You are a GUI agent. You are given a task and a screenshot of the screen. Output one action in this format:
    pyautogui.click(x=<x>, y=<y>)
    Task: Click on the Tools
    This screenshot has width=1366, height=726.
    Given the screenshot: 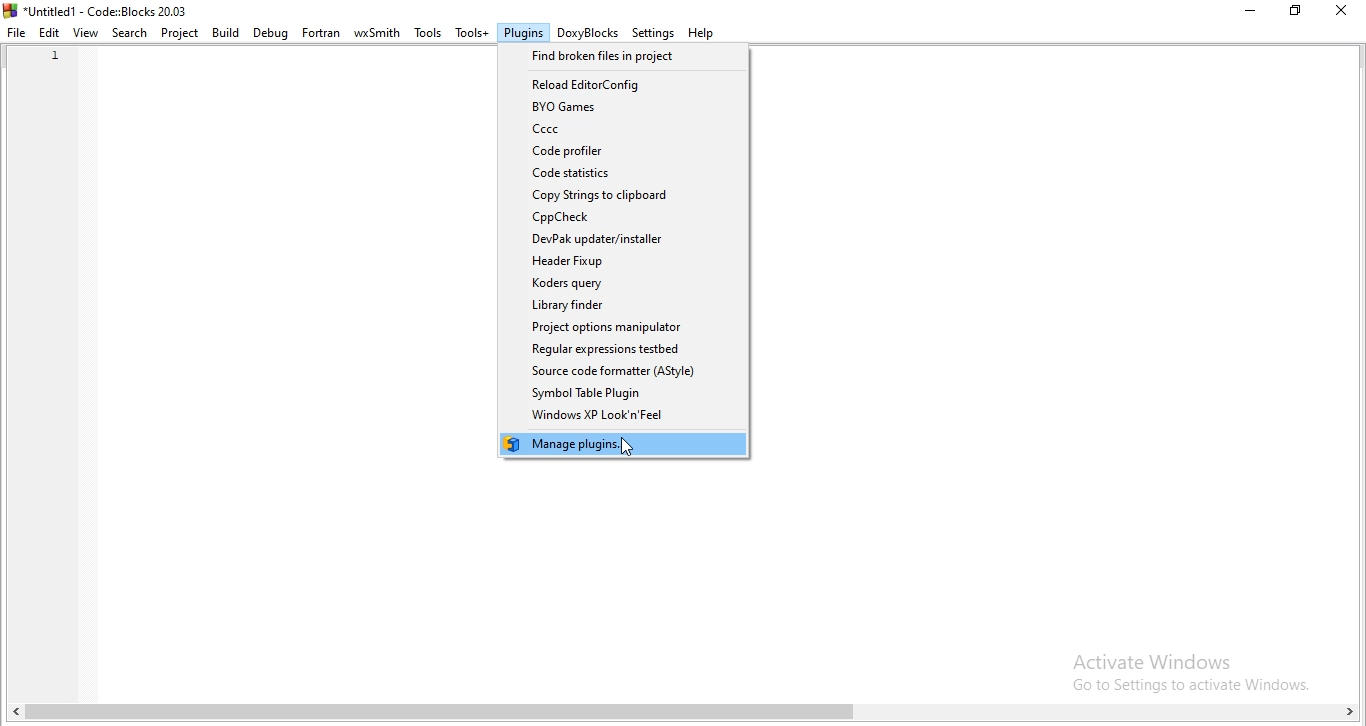 What is the action you would take?
    pyautogui.click(x=427, y=32)
    